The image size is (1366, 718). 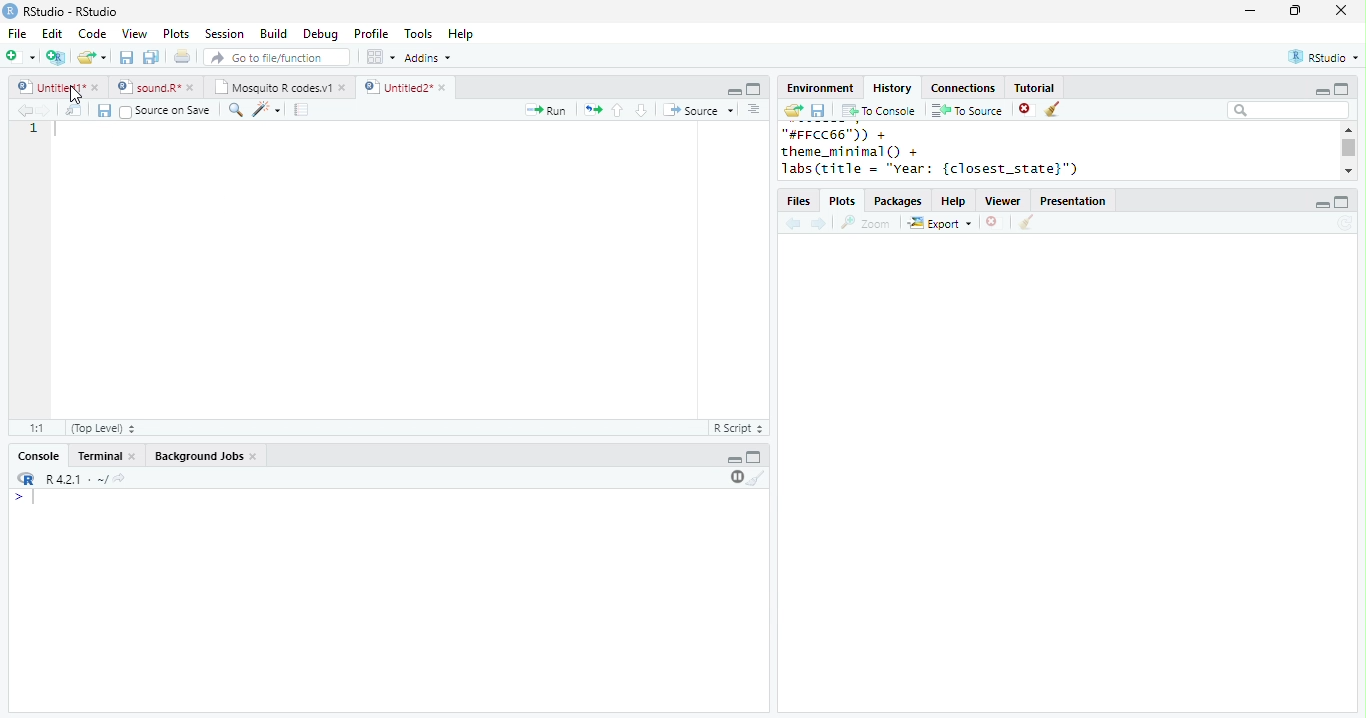 What do you see at coordinates (593, 110) in the screenshot?
I see `rerun` at bounding box center [593, 110].